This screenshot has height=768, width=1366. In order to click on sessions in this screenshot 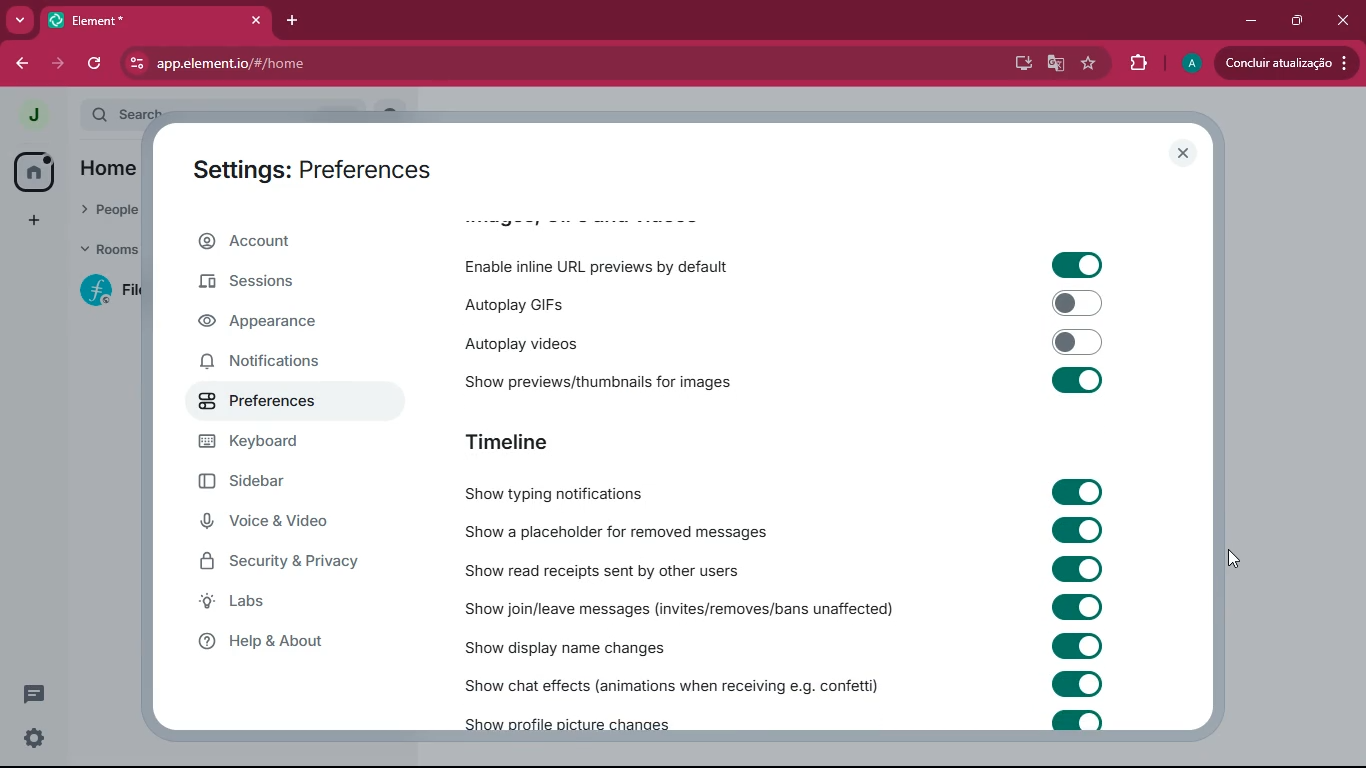, I will do `click(279, 283)`.